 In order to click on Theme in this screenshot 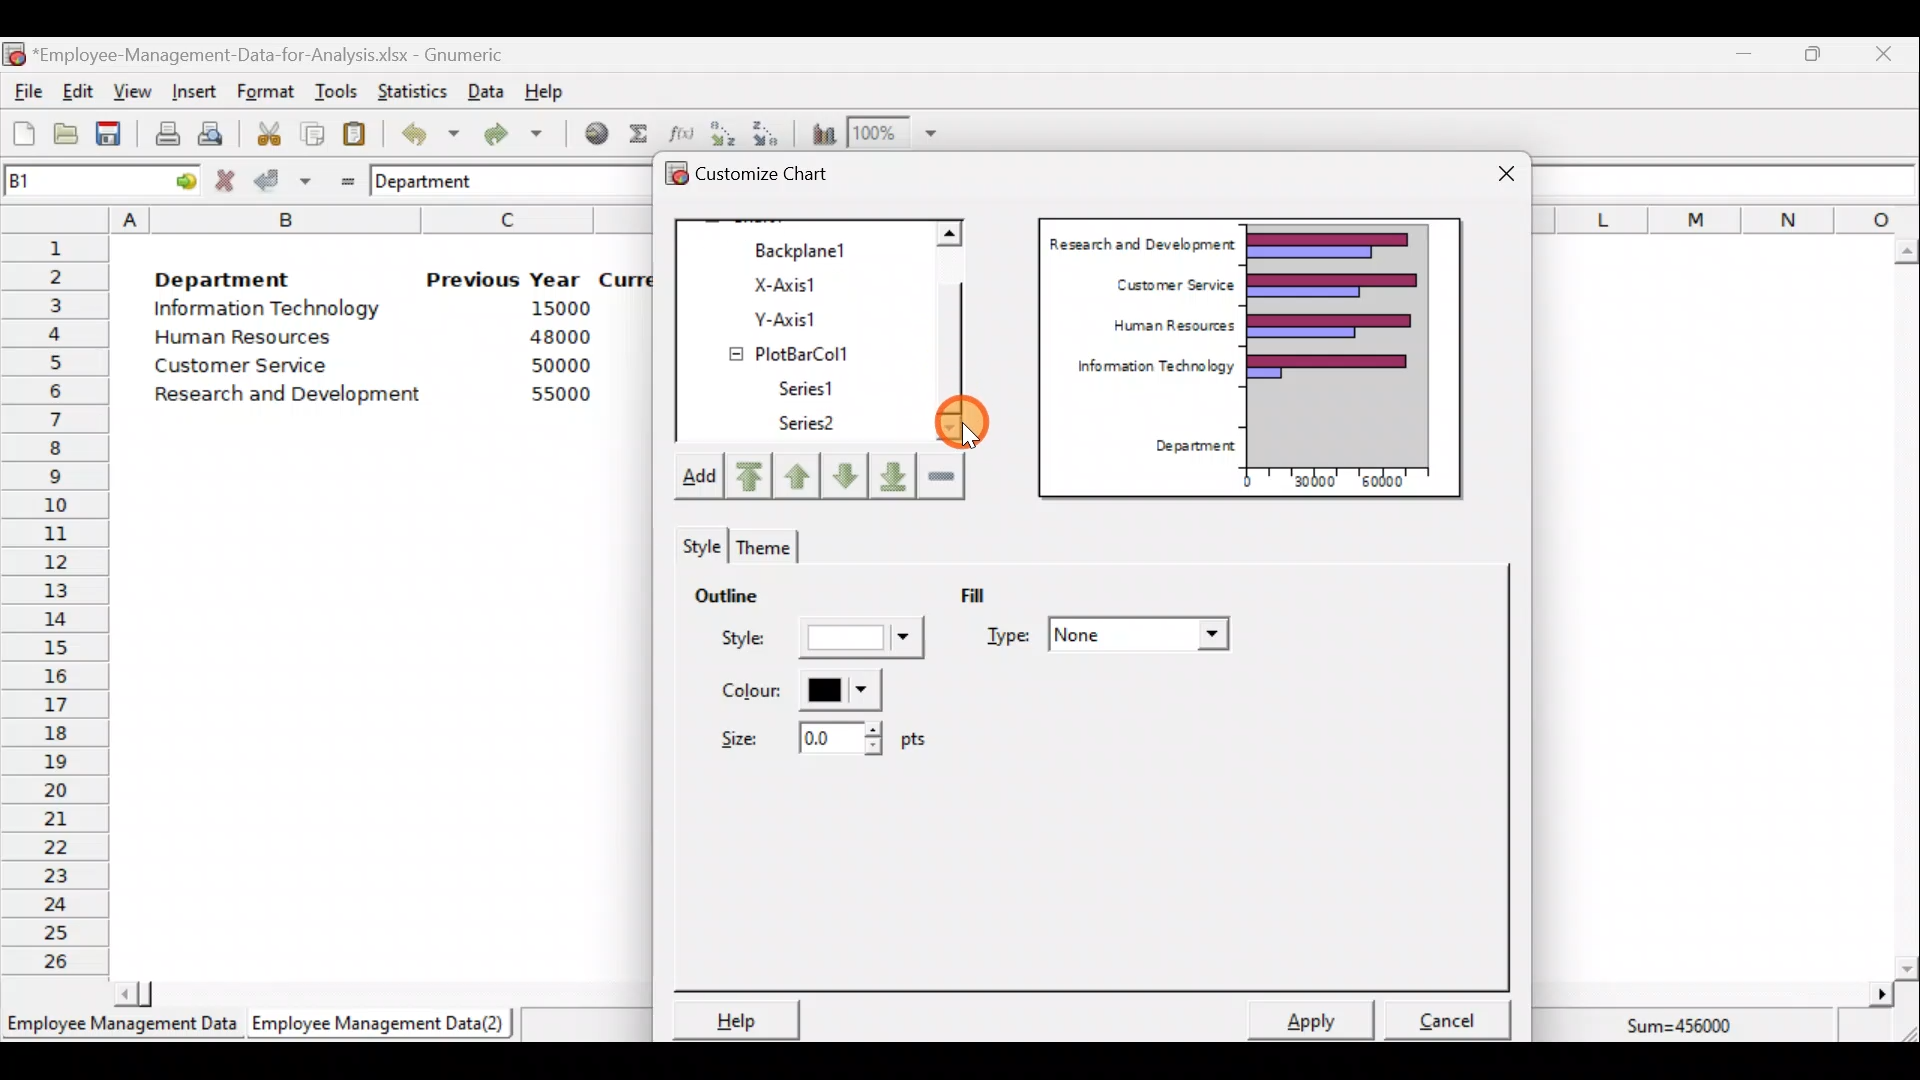, I will do `click(760, 547)`.